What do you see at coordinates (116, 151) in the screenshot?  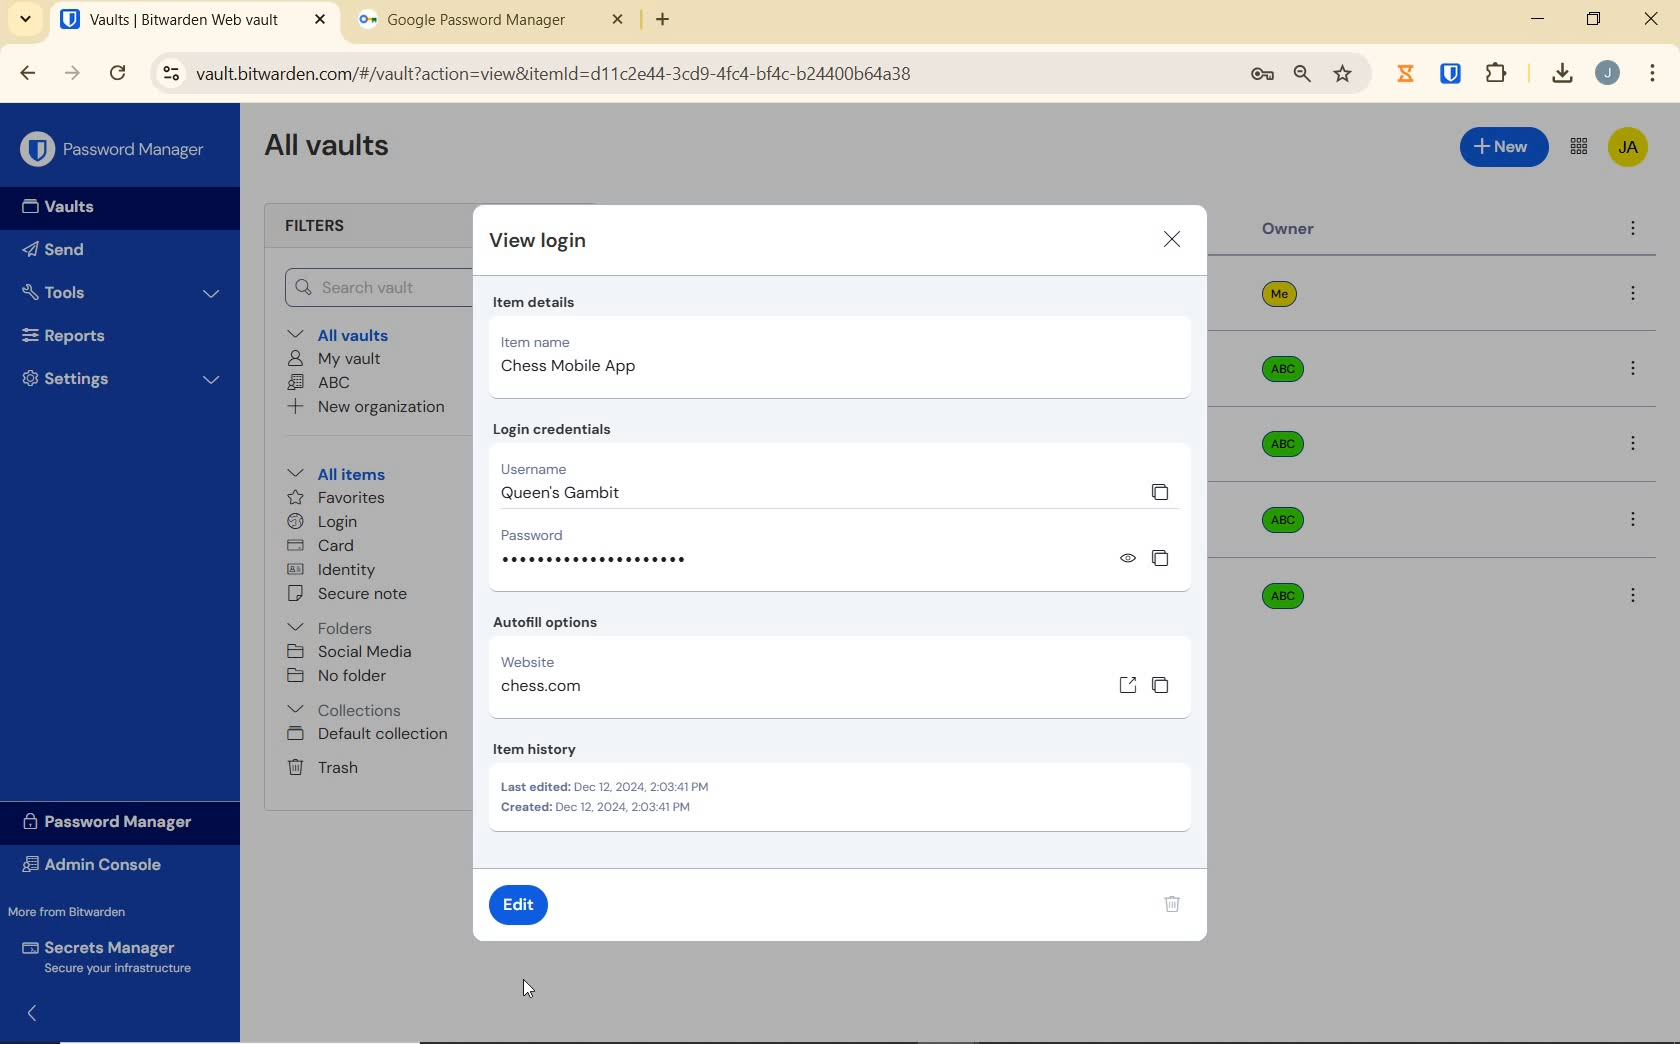 I see `Password Manager` at bounding box center [116, 151].